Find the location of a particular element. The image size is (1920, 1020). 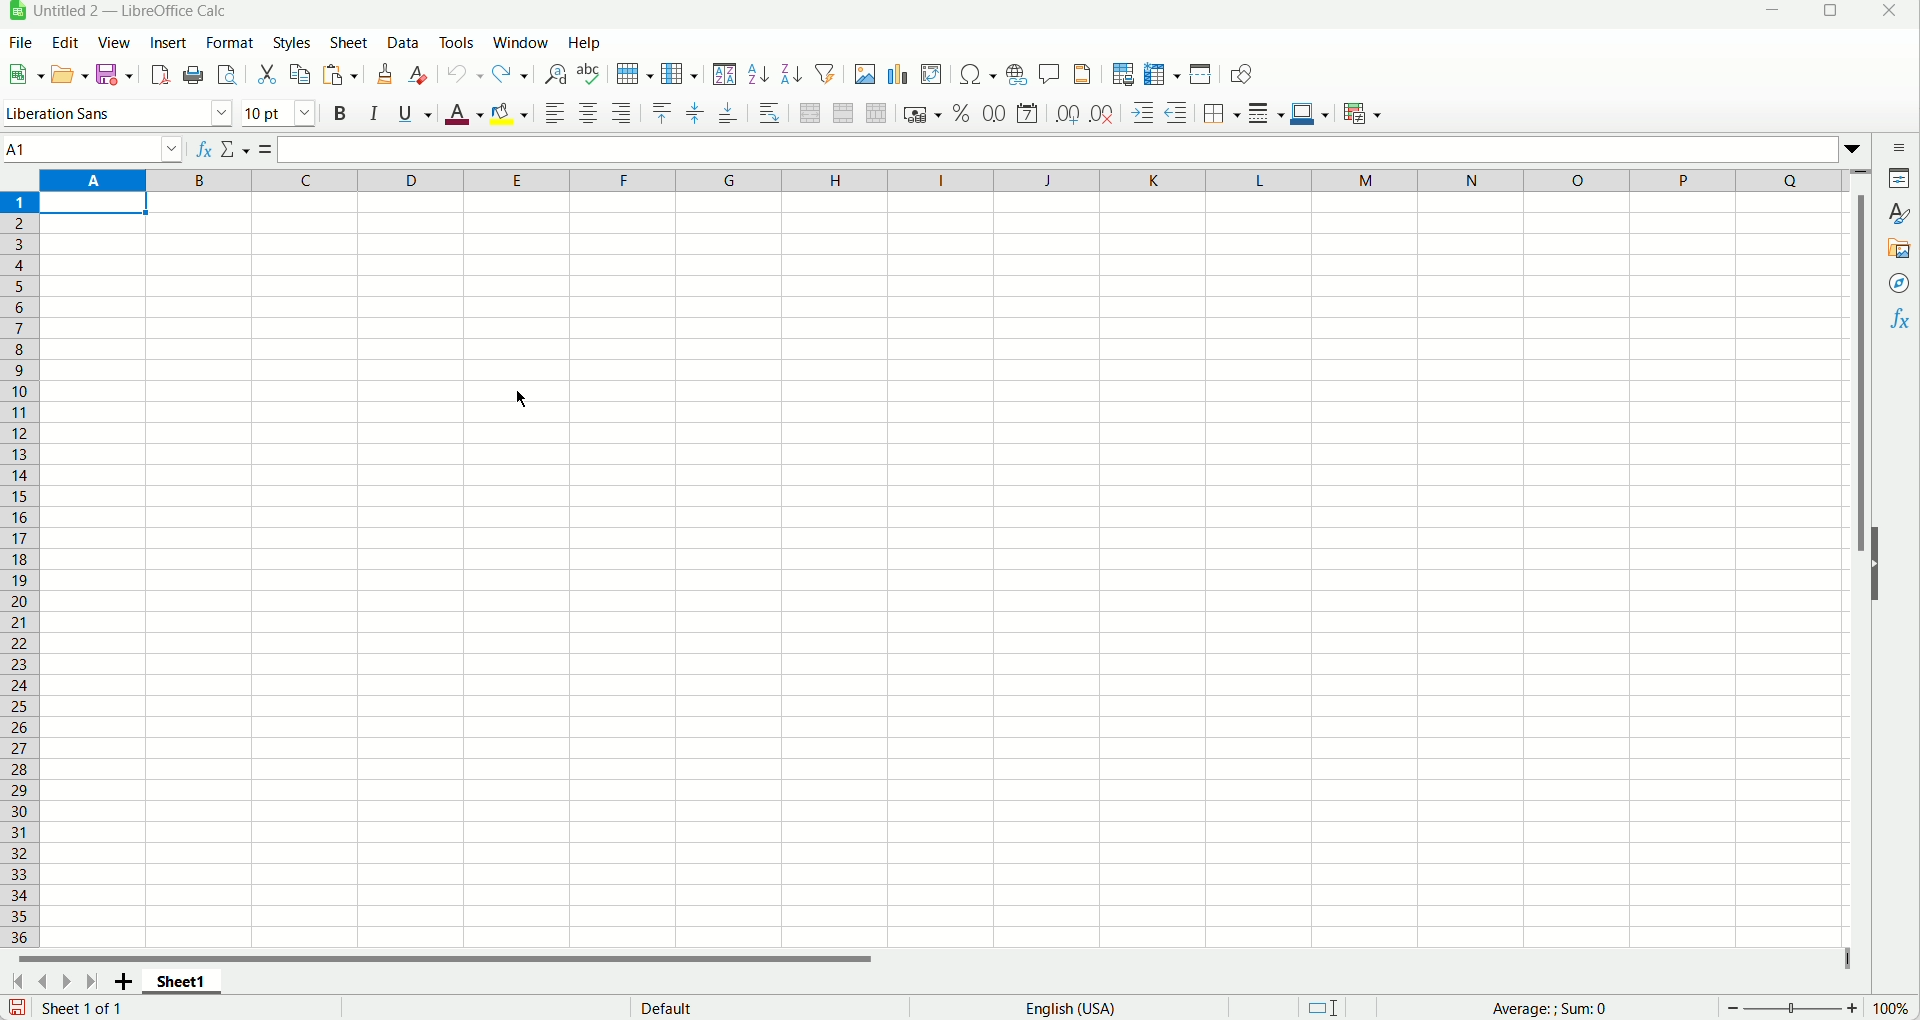

Format as percent is located at coordinates (963, 113).